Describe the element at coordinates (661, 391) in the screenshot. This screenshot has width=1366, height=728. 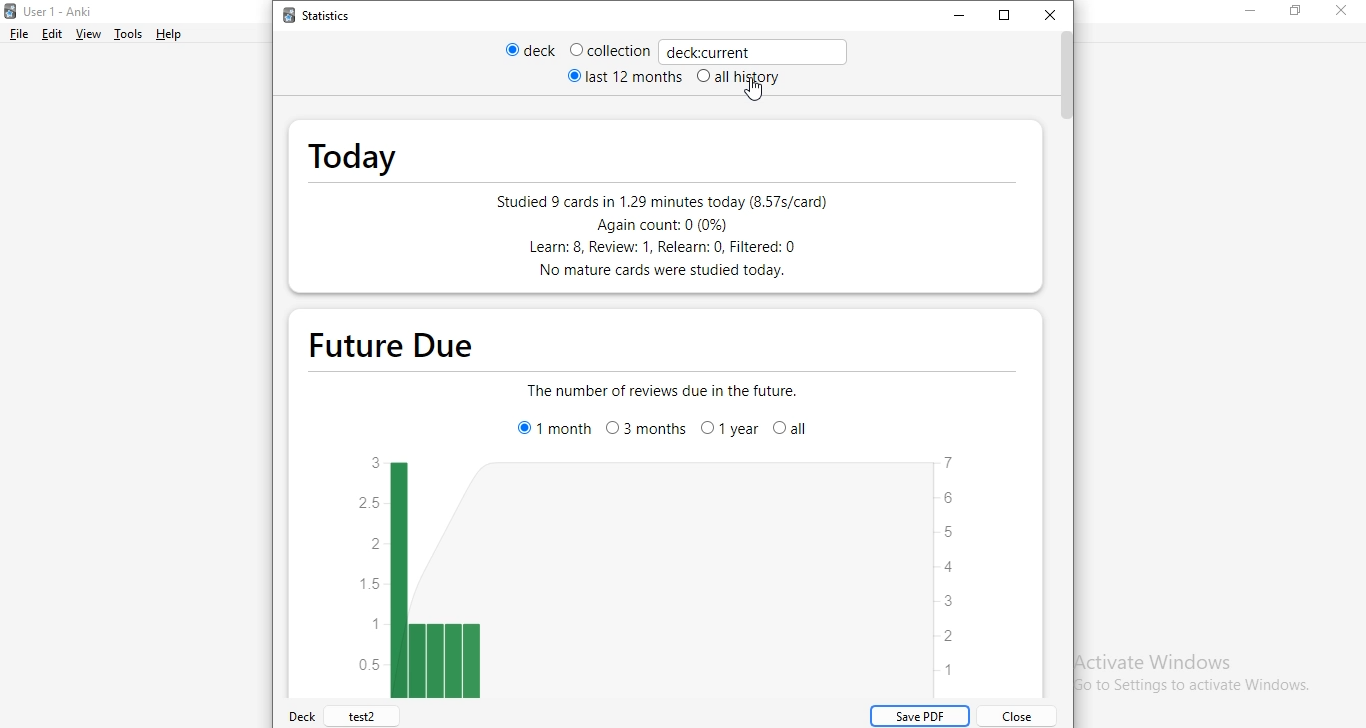
I see `text1` at that location.